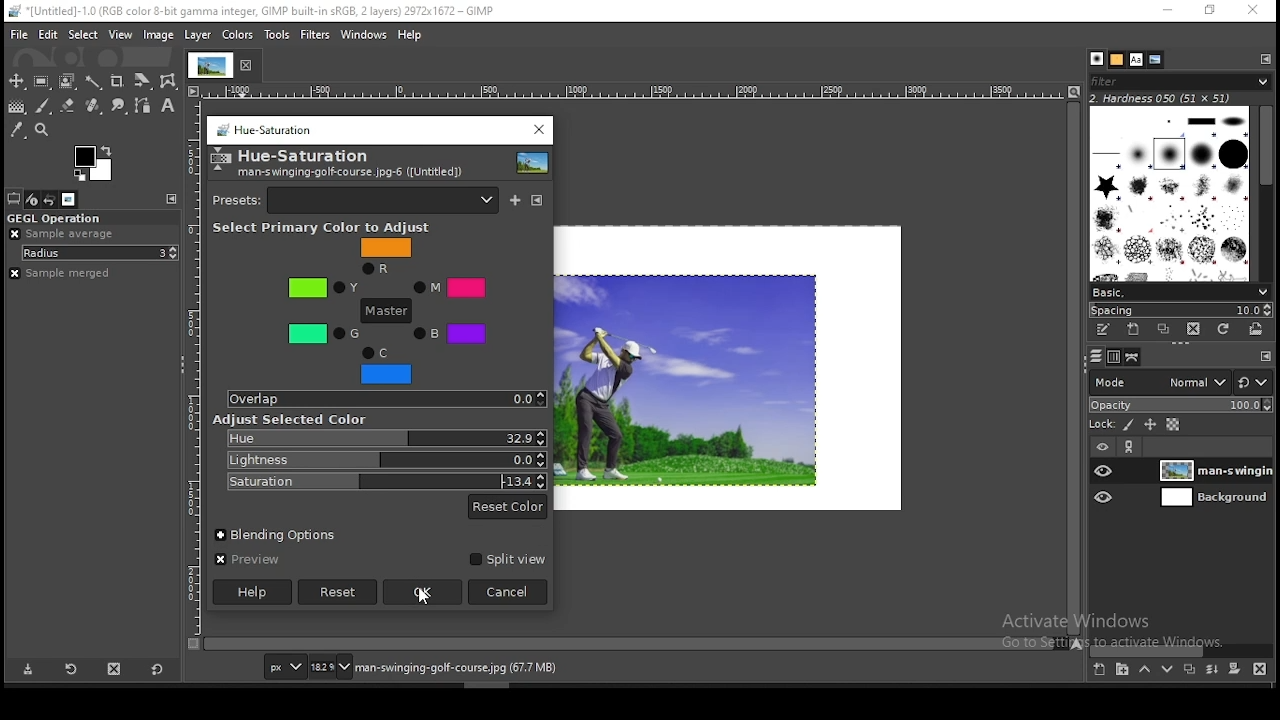 This screenshot has width=1280, height=720. I want to click on Y, so click(324, 288).